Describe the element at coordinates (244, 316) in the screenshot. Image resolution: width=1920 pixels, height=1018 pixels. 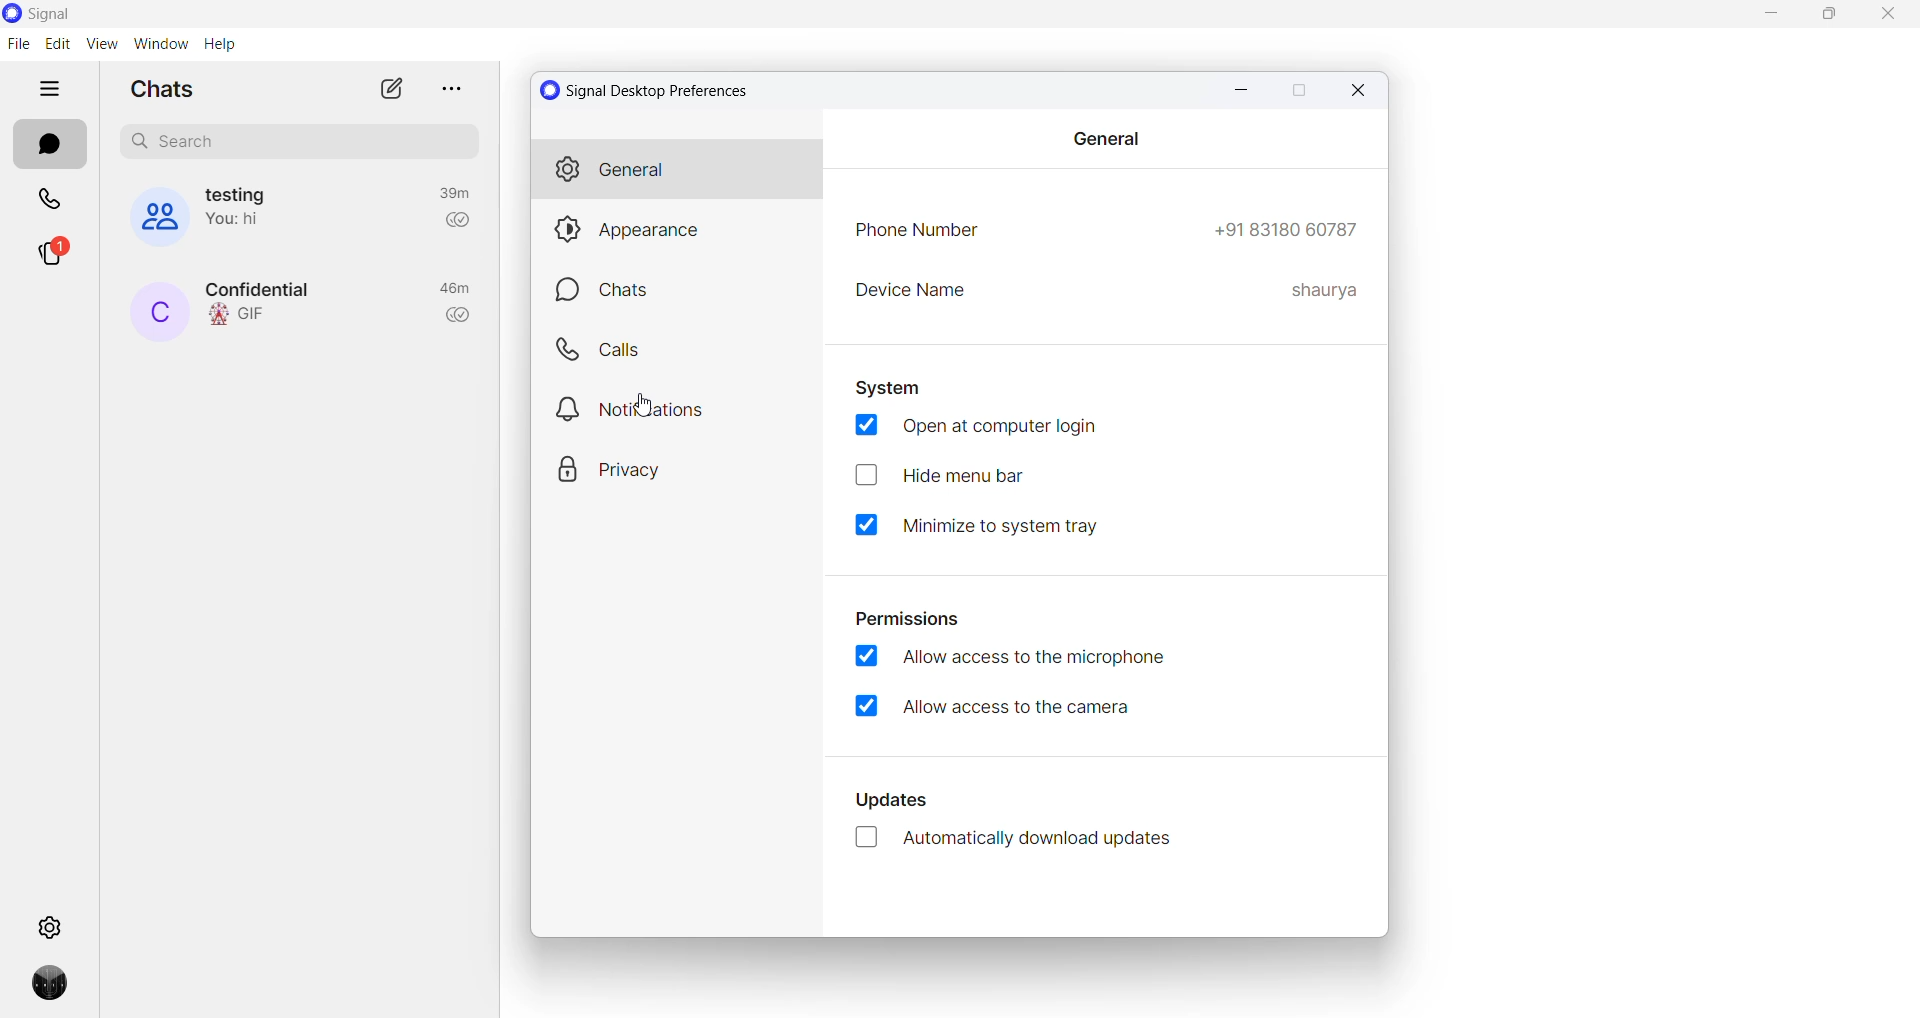
I see `last message` at that location.